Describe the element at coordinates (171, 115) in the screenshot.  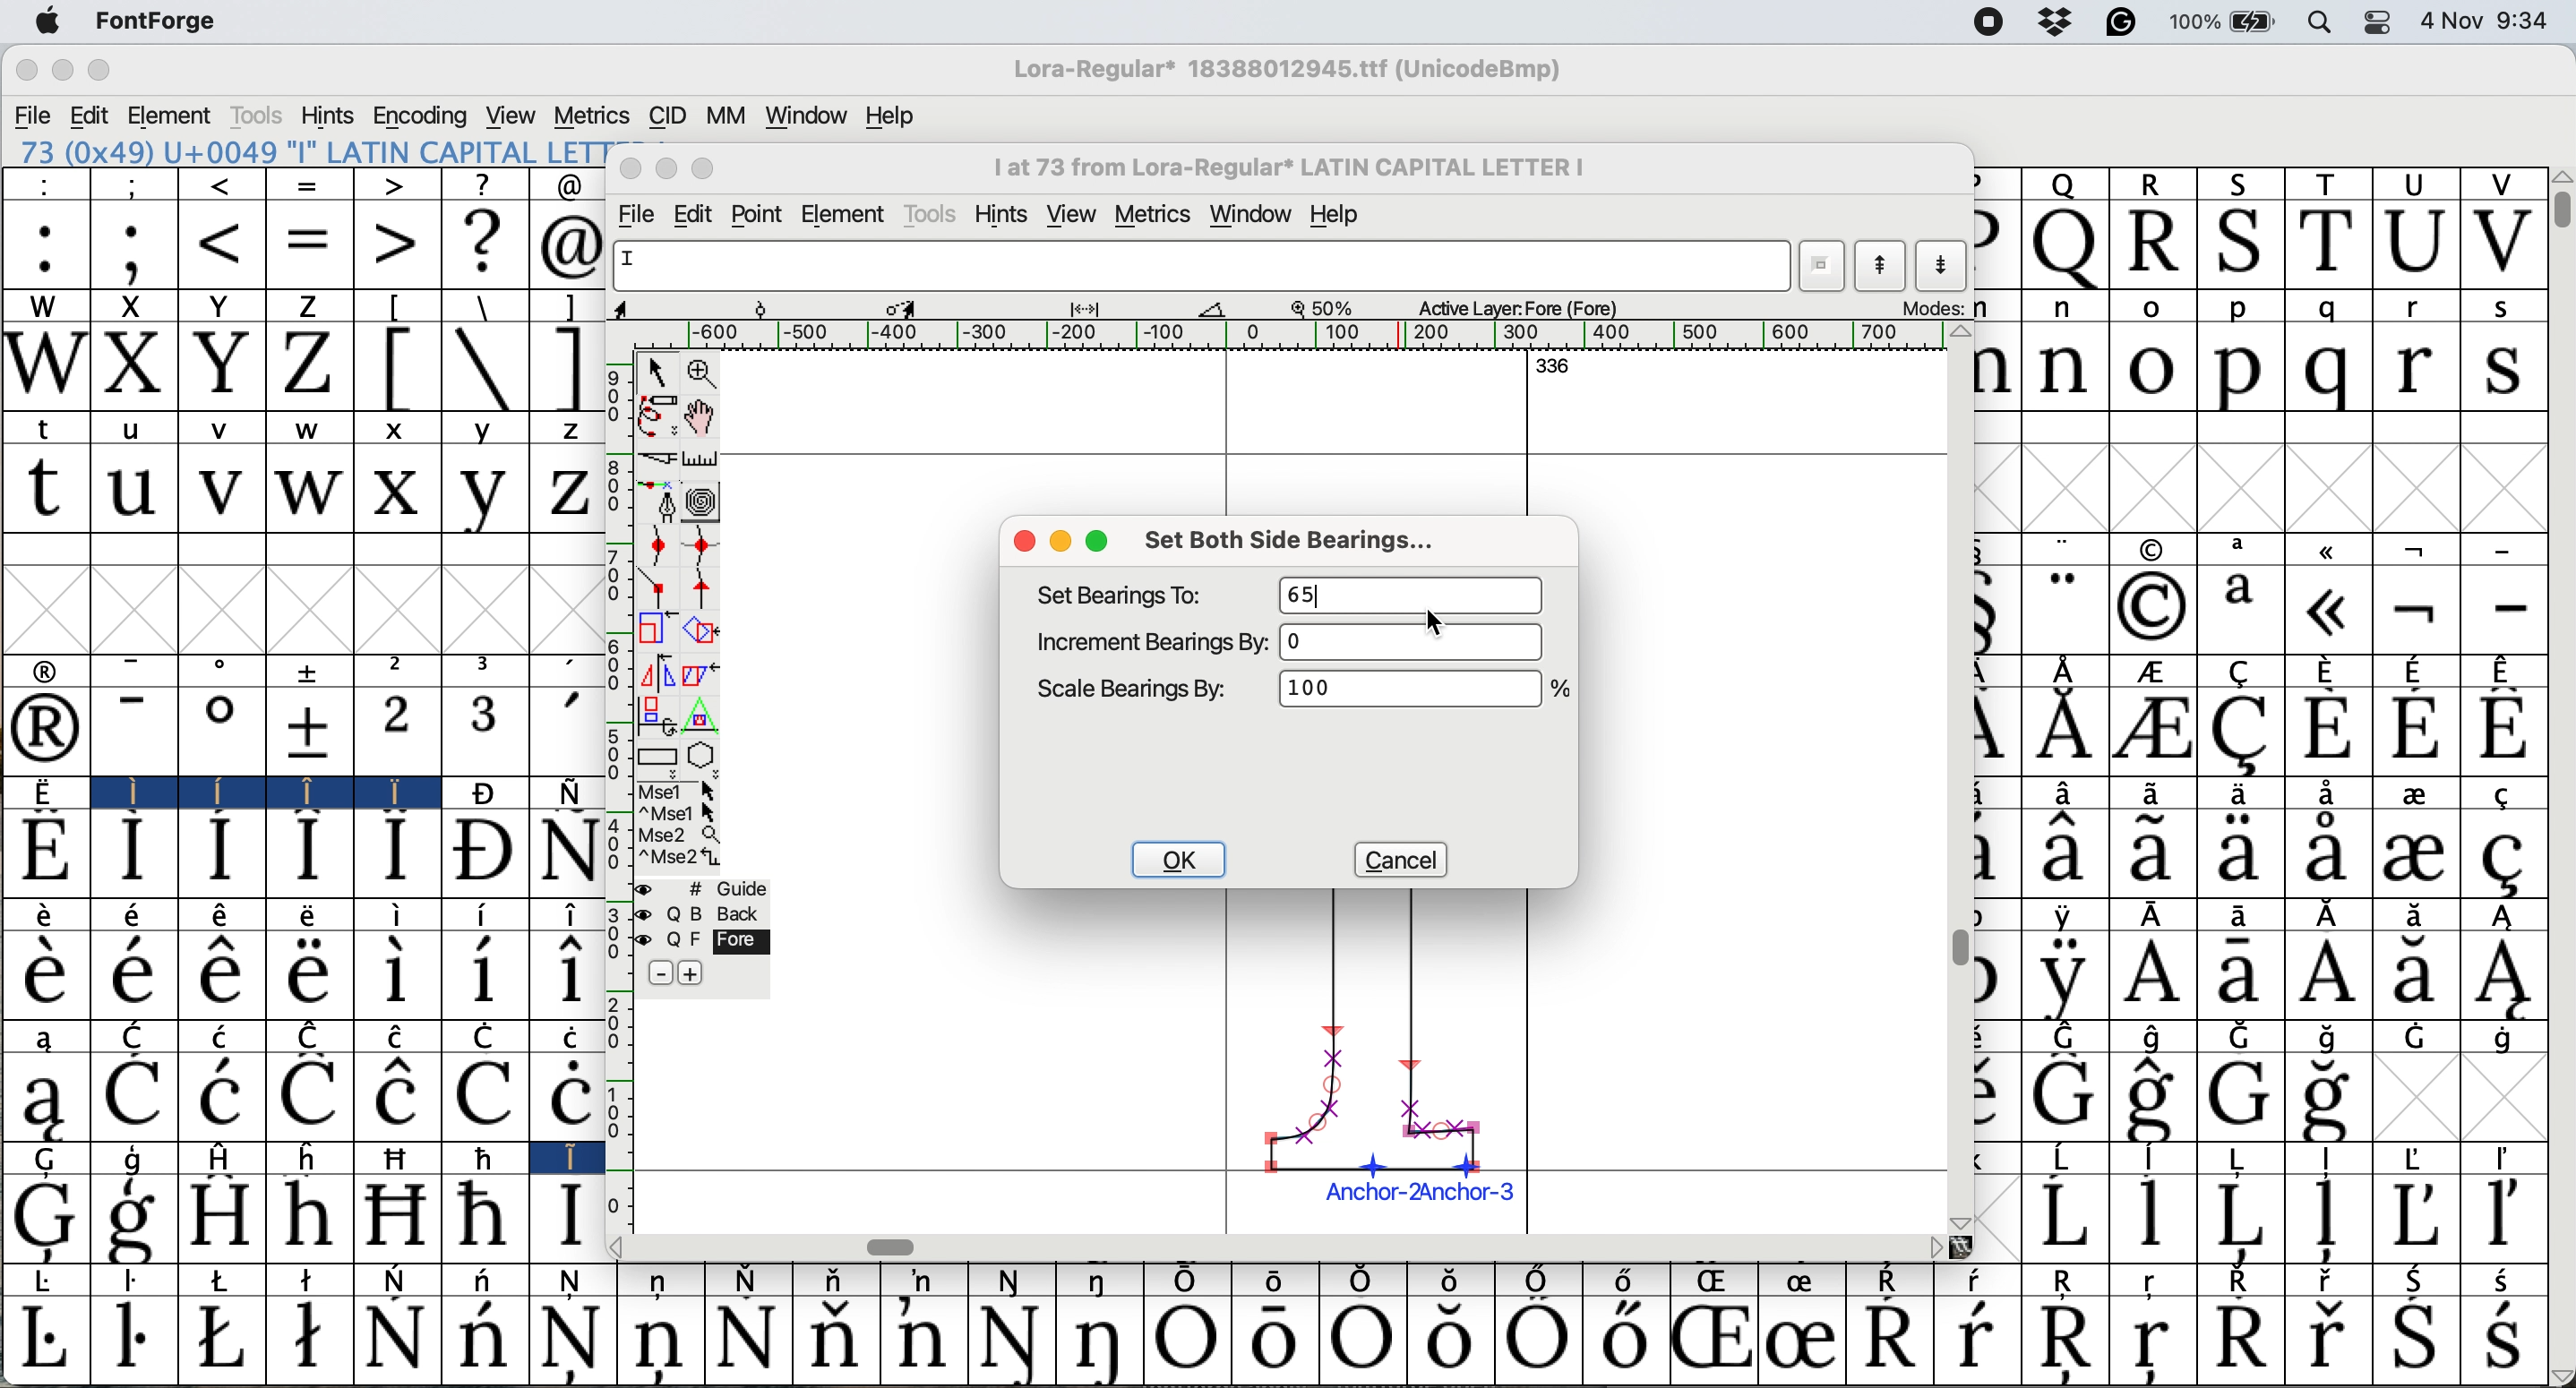
I see `element` at that location.